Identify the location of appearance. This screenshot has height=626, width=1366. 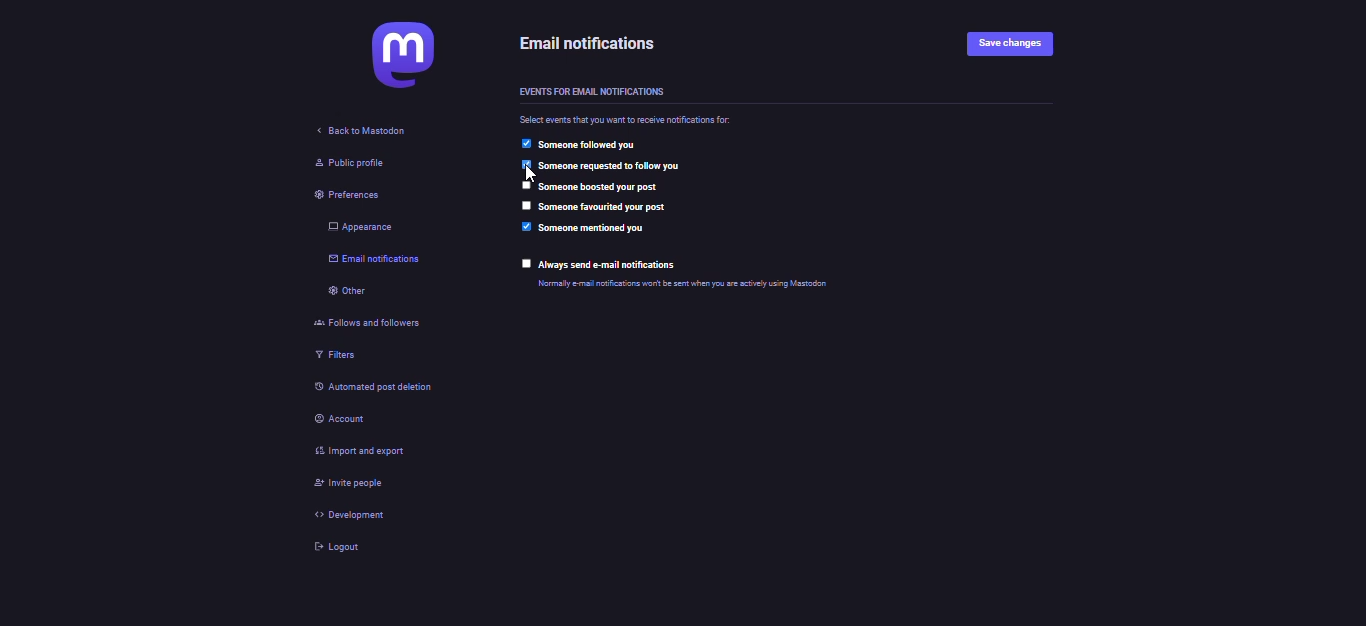
(354, 226).